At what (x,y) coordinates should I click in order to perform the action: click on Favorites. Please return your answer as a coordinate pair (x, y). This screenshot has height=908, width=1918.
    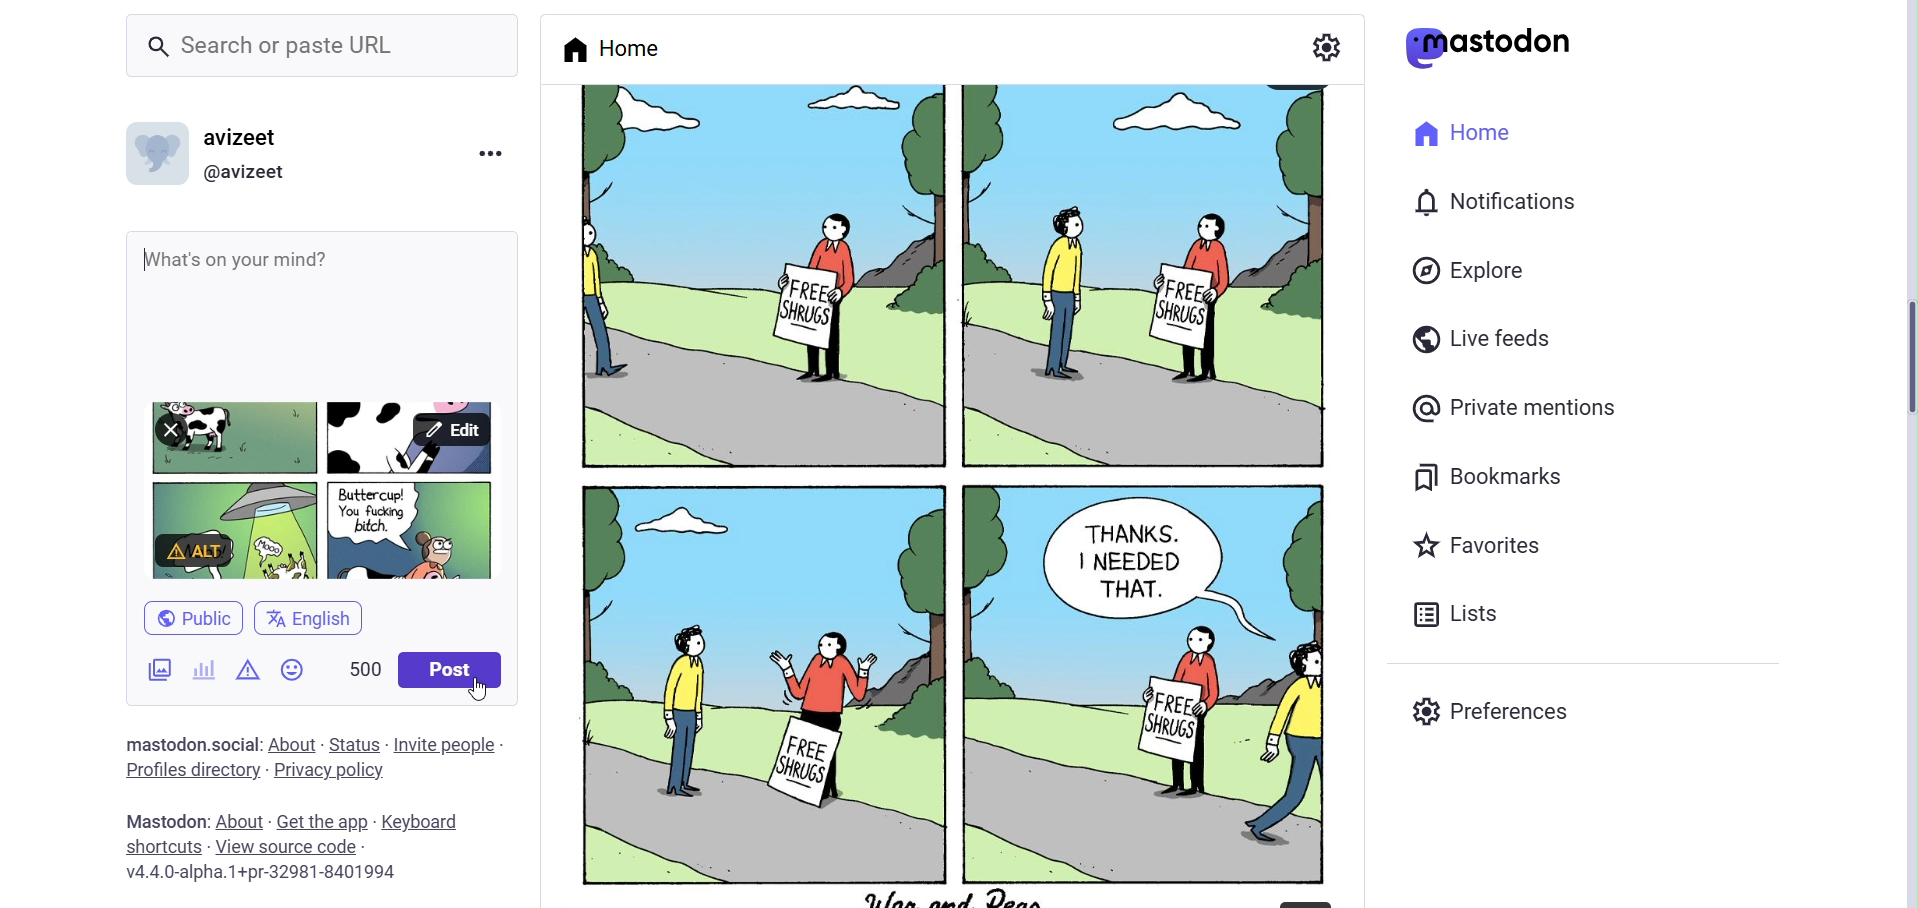
    Looking at the image, I should click on (1482, 543).